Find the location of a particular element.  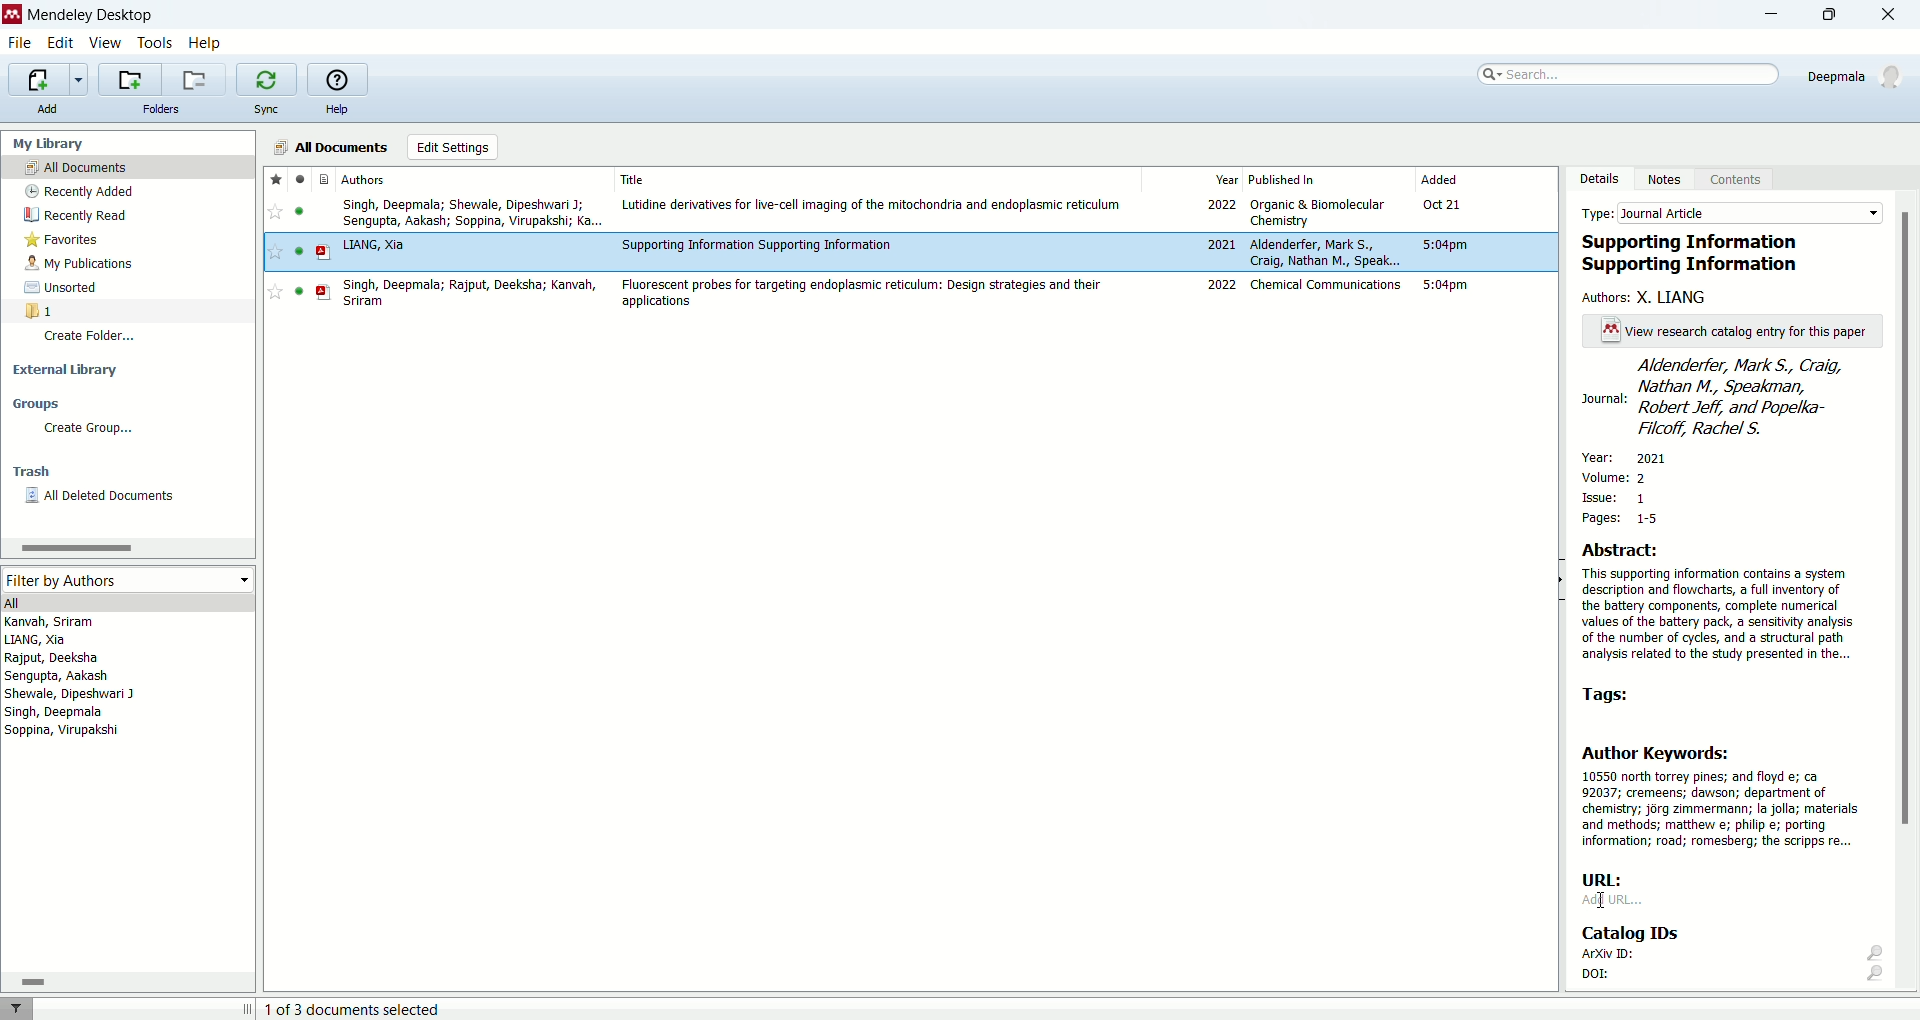

remove current folder is located at coordinates (196, 79).